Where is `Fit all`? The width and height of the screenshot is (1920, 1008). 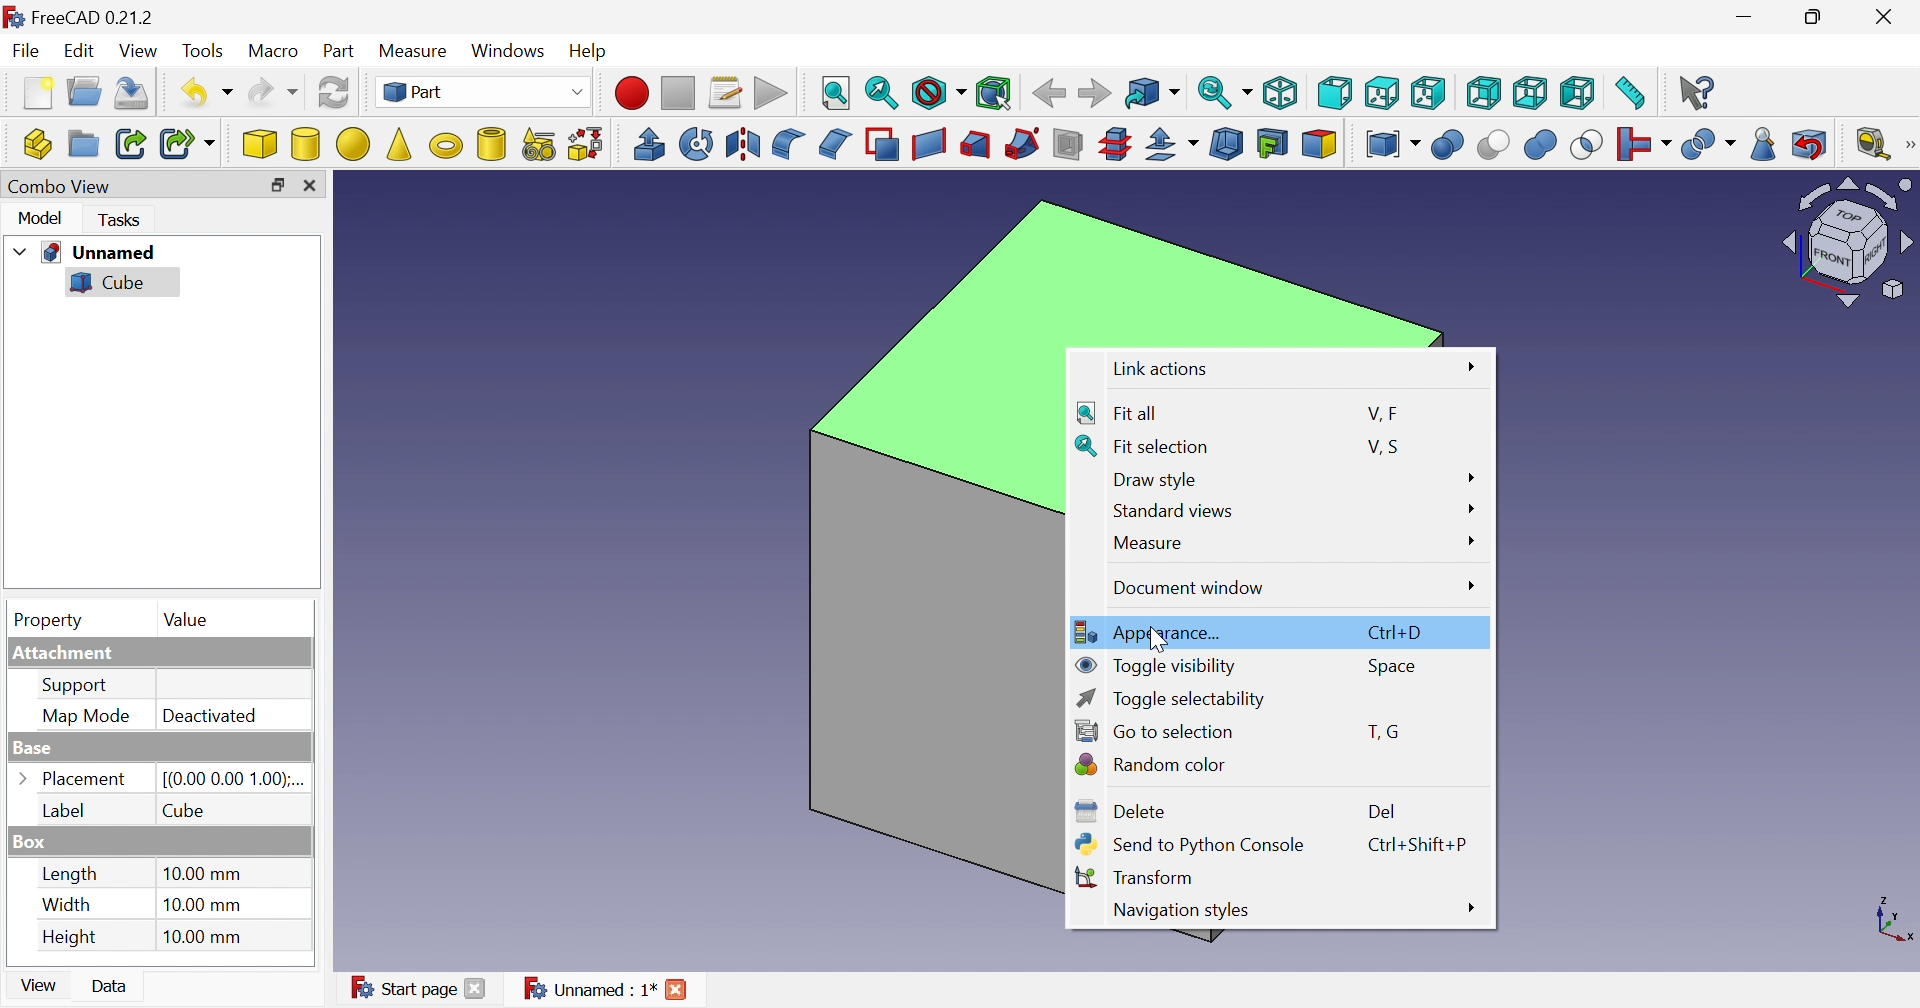
Fit all is located at coordinates (1121, 414).